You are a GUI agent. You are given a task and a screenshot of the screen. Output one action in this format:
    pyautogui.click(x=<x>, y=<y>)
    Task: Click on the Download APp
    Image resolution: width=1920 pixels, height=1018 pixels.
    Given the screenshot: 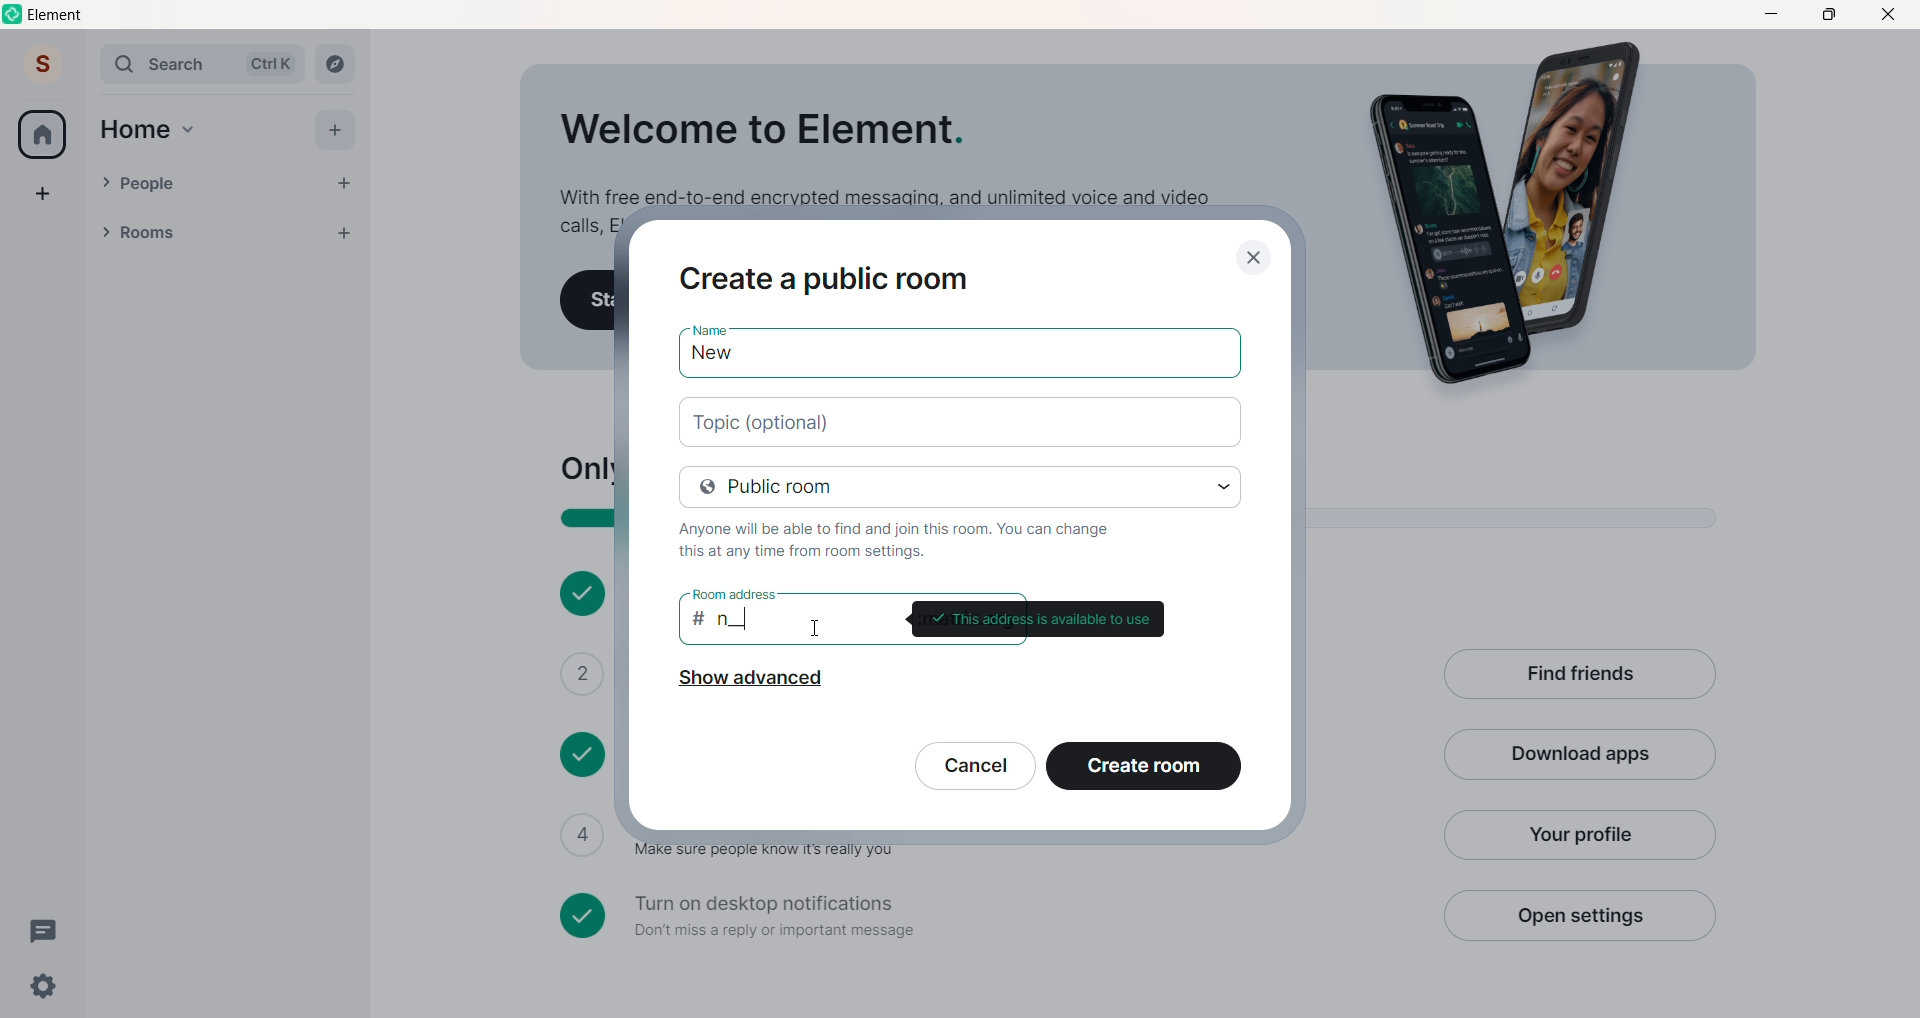 What is the action you would take?
    pyautogui.click(x=1580, y=756)
    